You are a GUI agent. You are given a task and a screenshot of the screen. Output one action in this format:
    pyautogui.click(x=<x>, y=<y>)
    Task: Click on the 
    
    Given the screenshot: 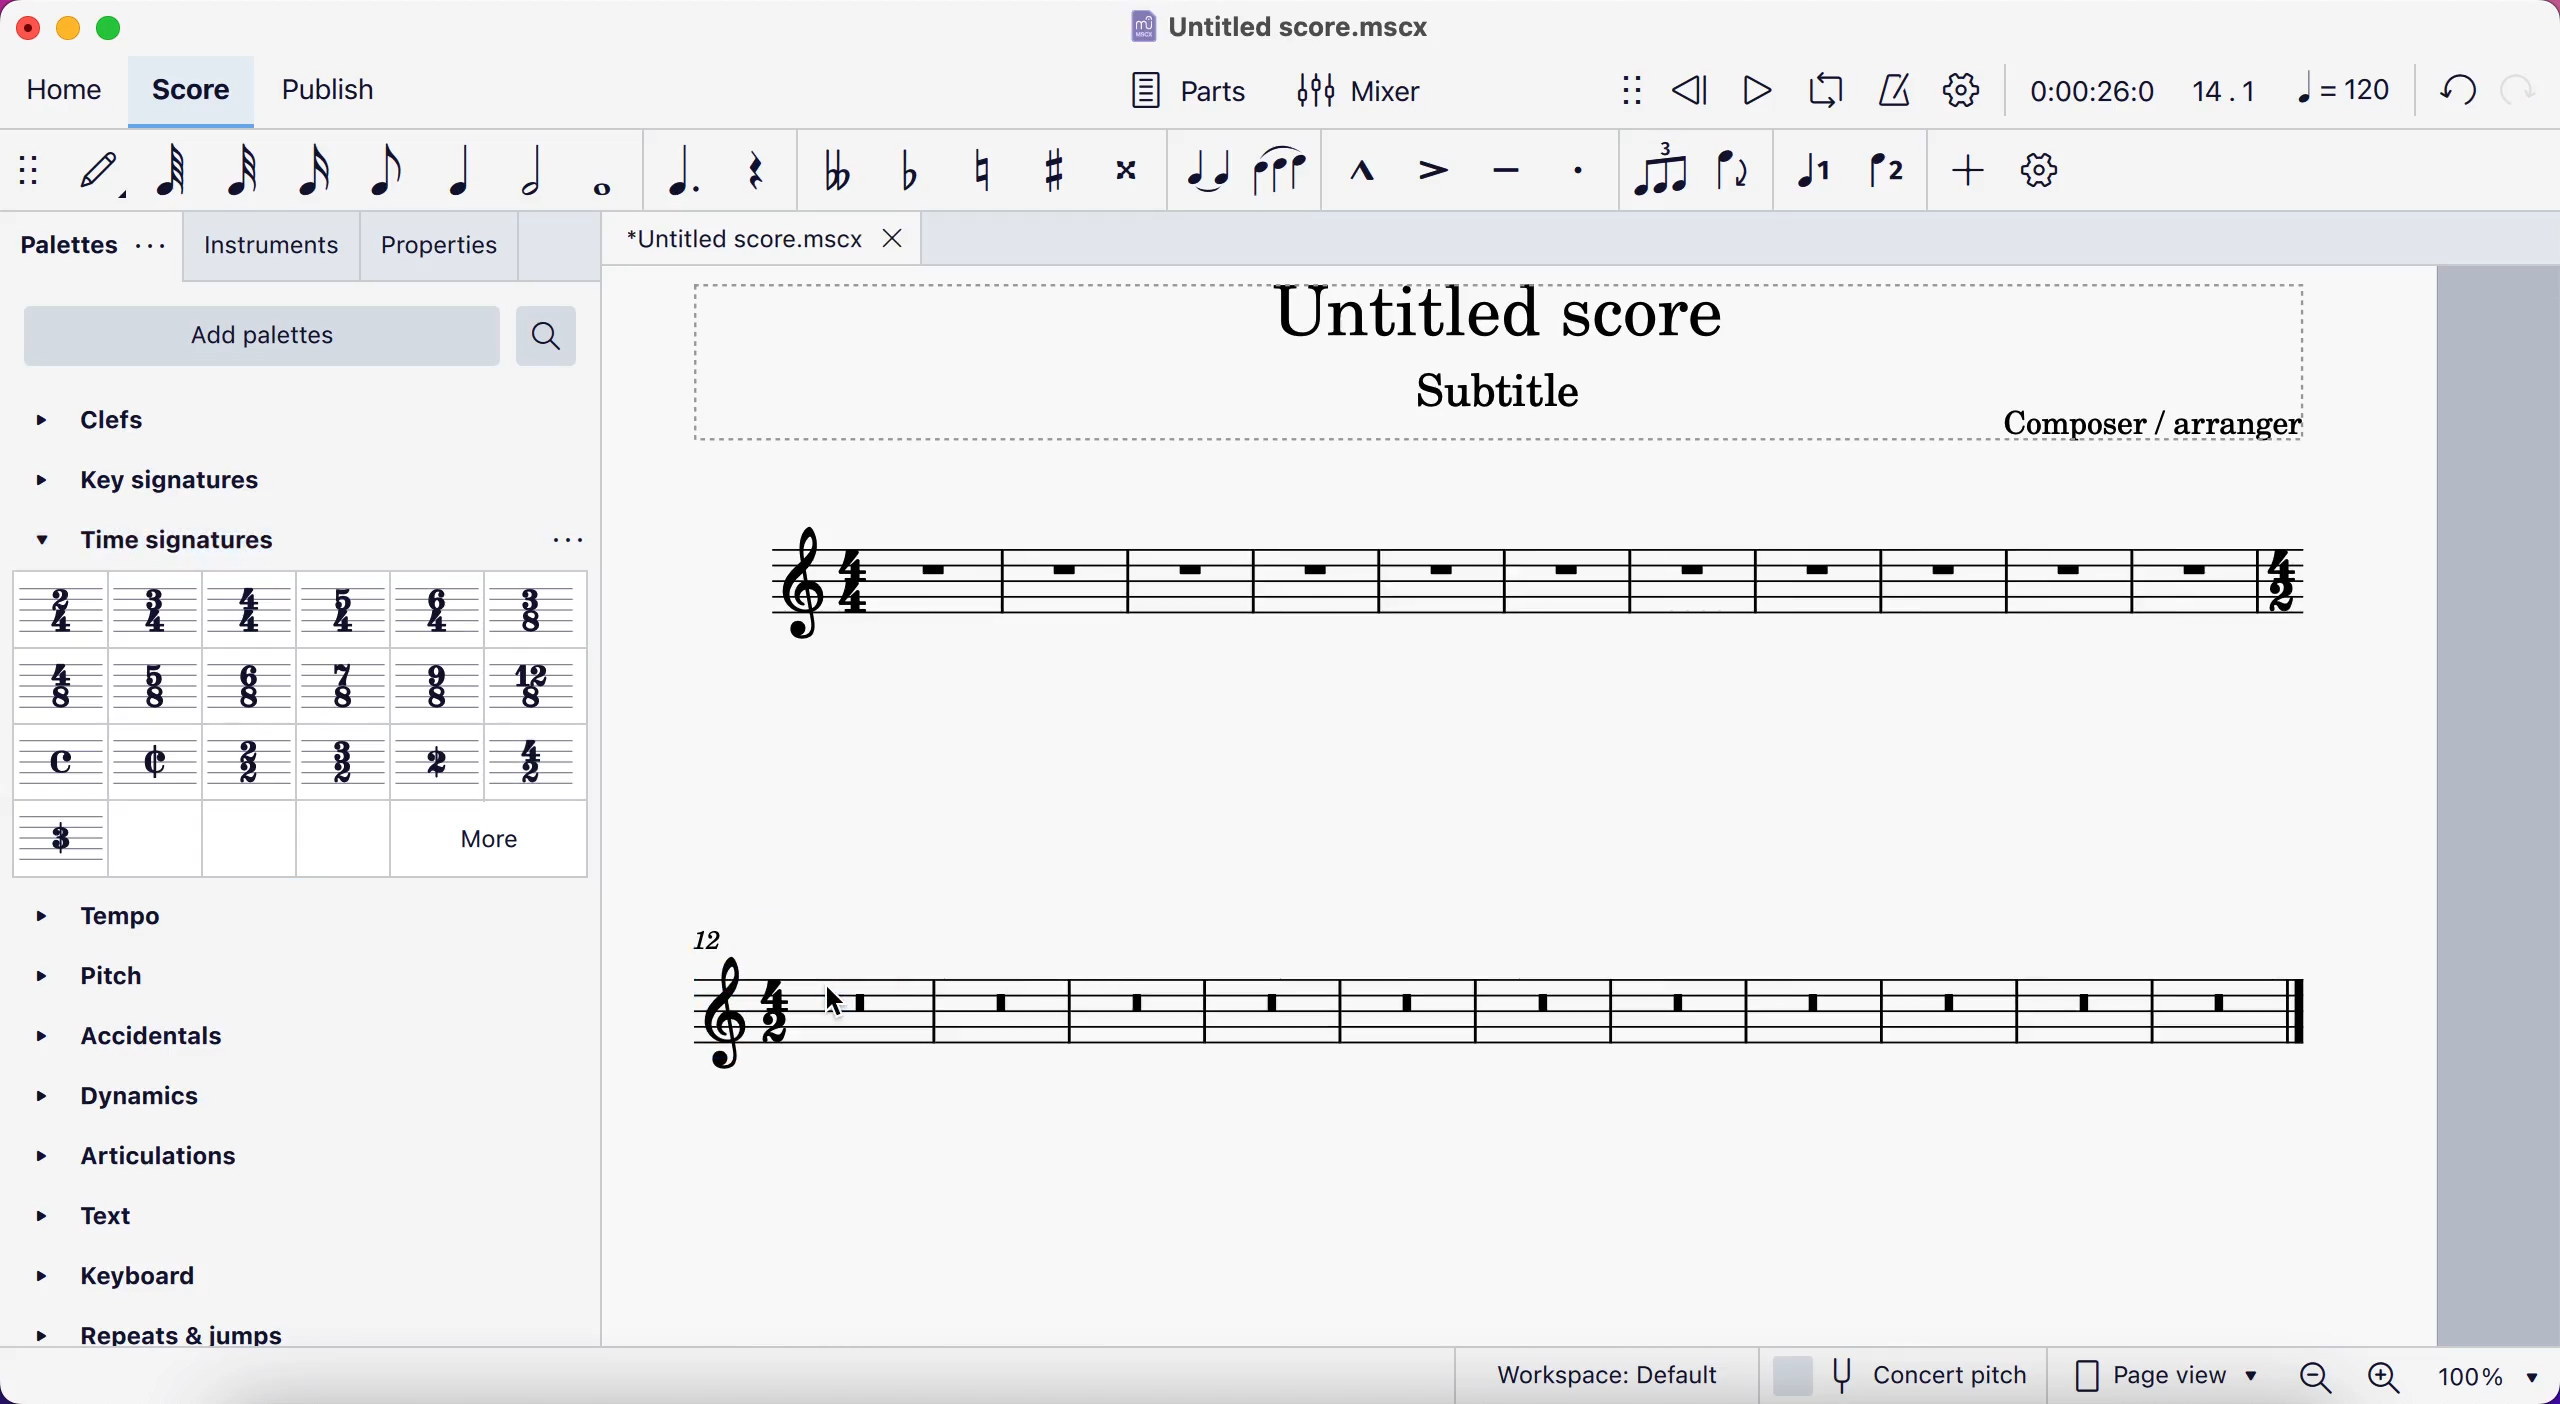 What is the action you would take?
    pyautogui.click(x=535, y=758)
    